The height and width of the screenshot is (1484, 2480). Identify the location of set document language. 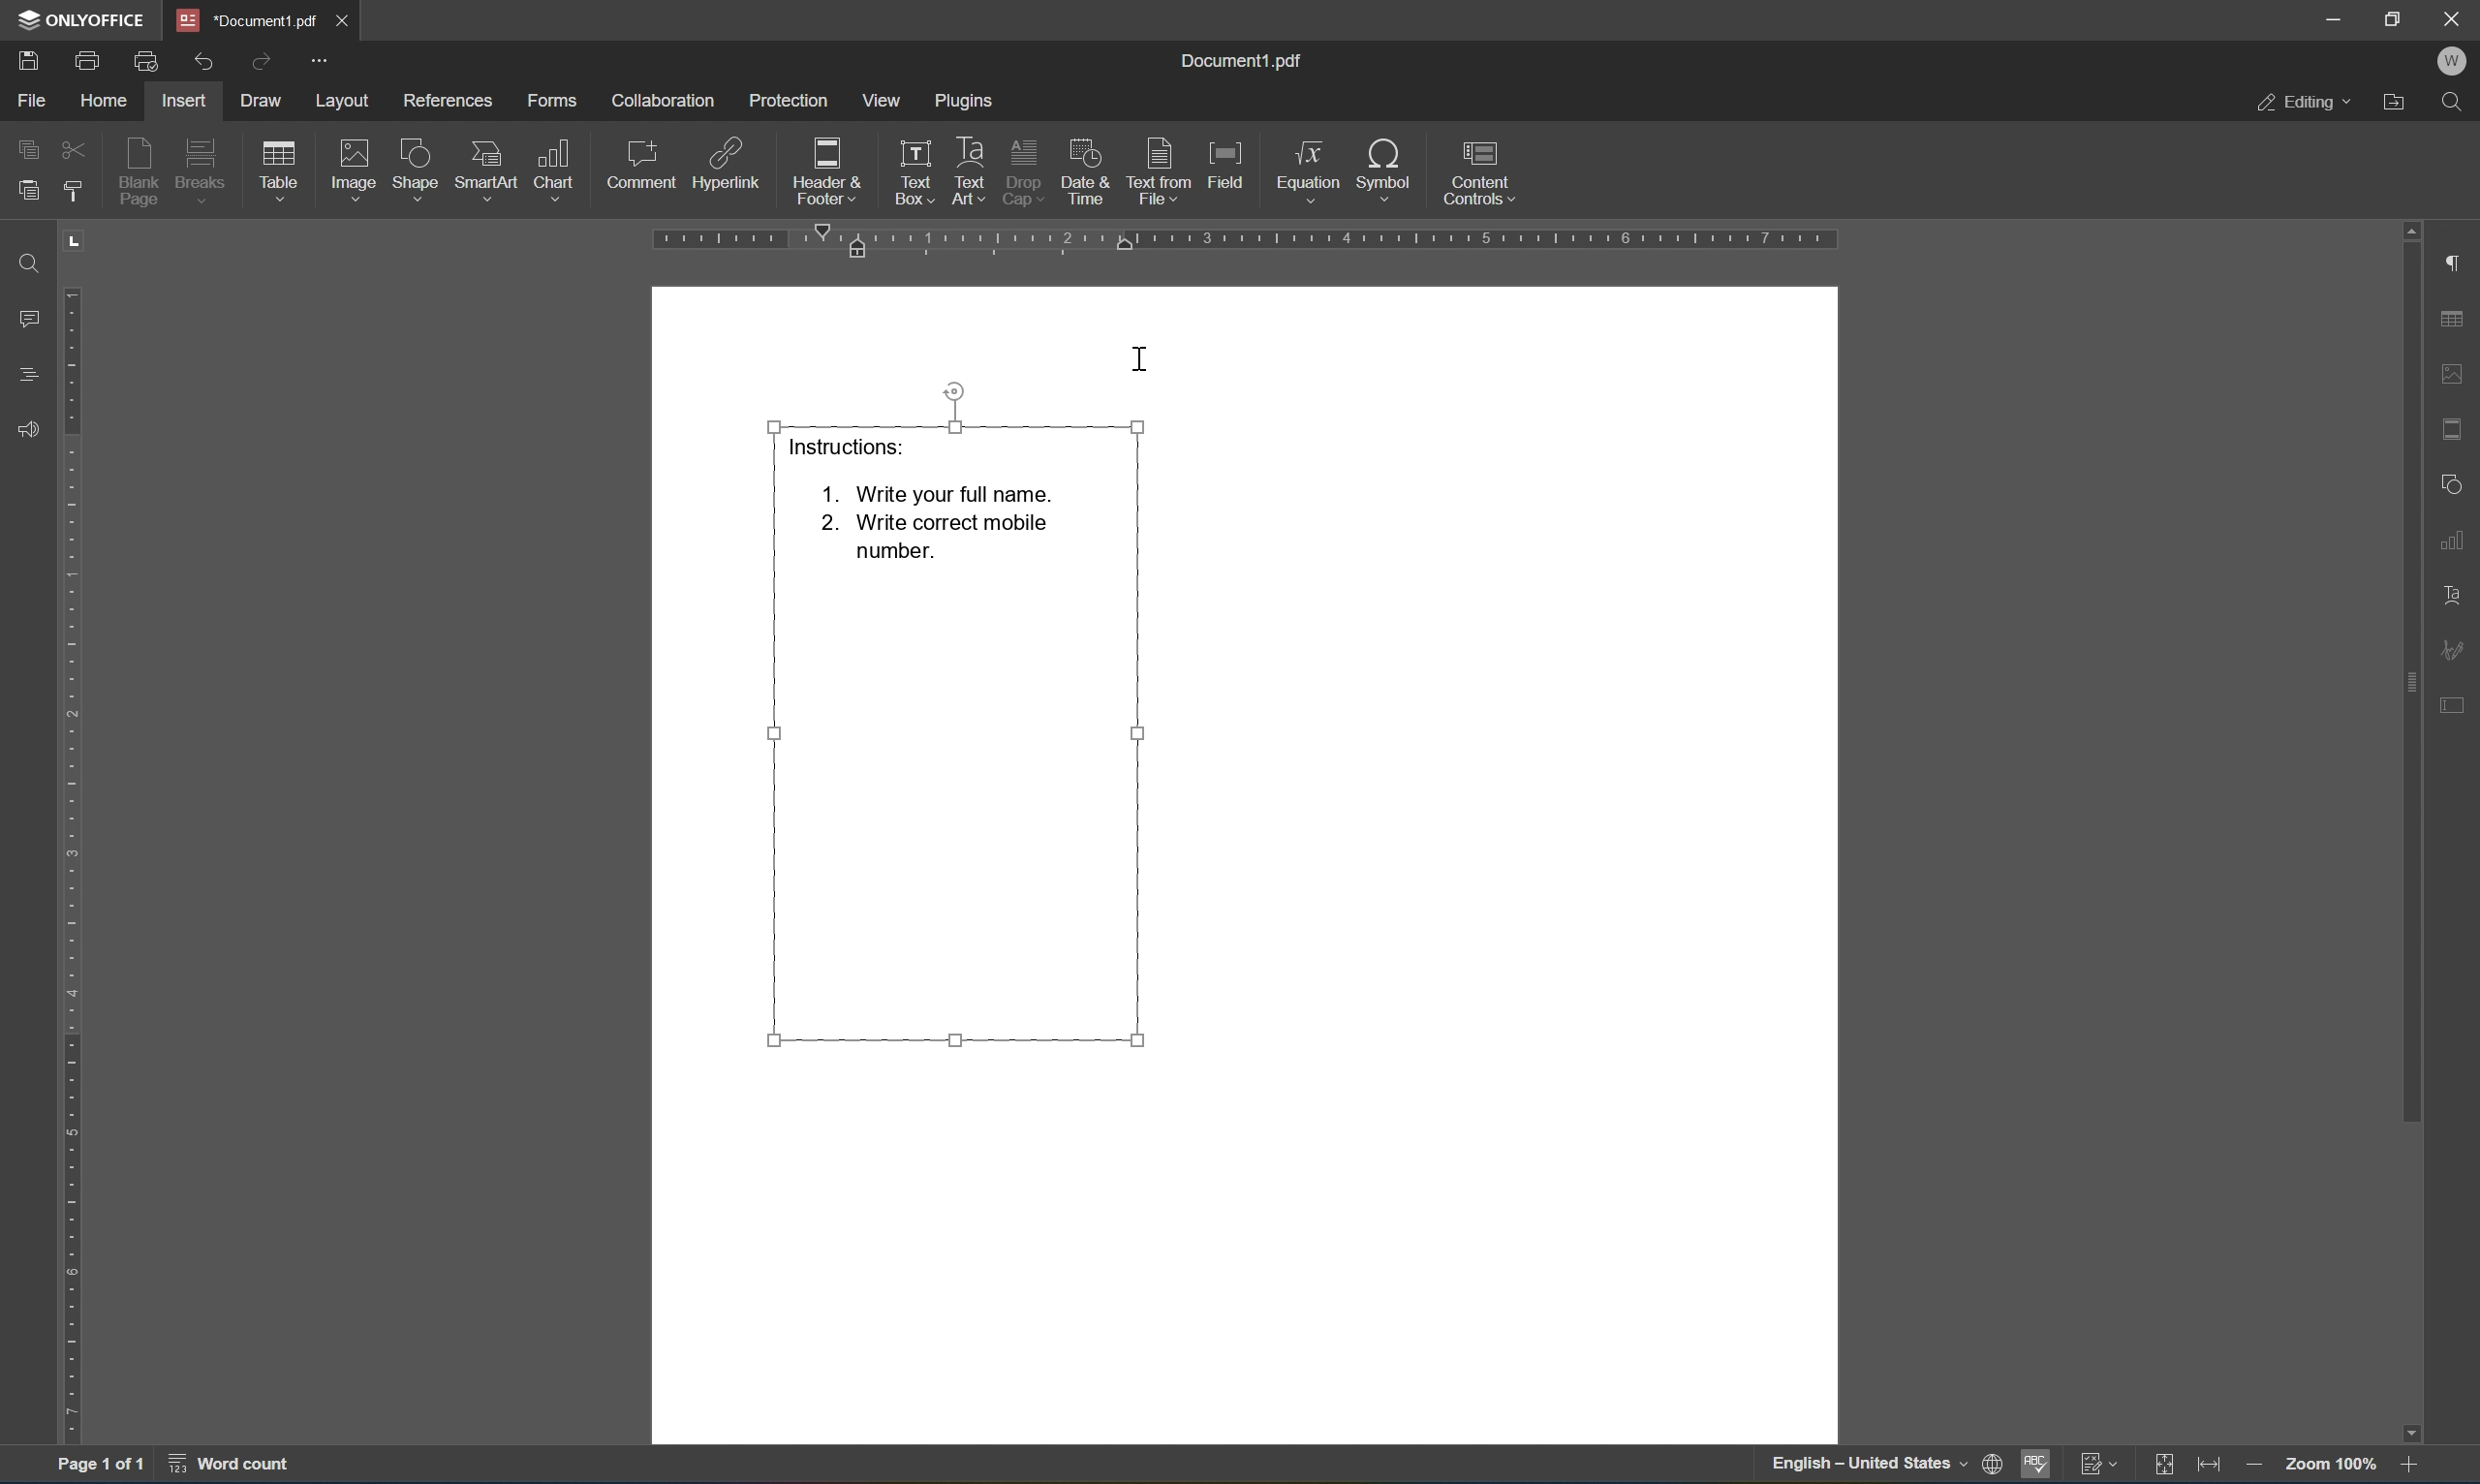
(1995, 1463).